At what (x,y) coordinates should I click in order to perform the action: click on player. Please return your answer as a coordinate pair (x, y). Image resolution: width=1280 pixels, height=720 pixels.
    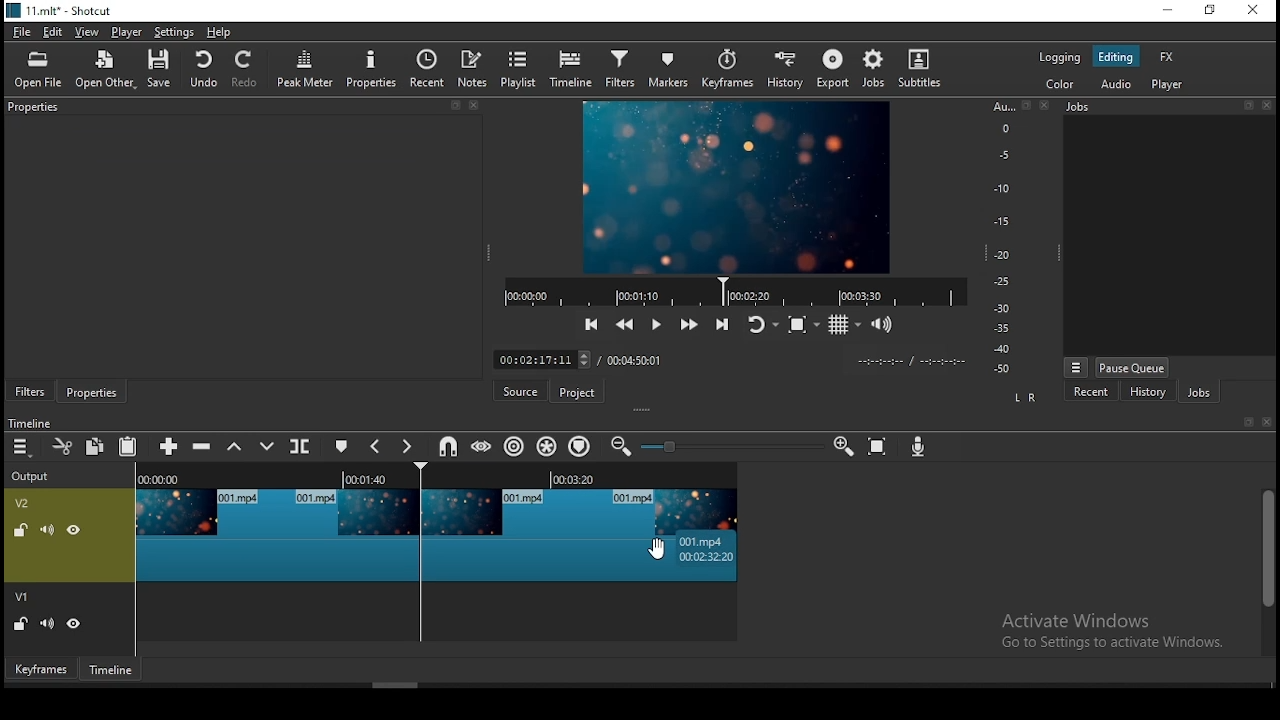
    Looking at the image, I should click on (1172, 86).